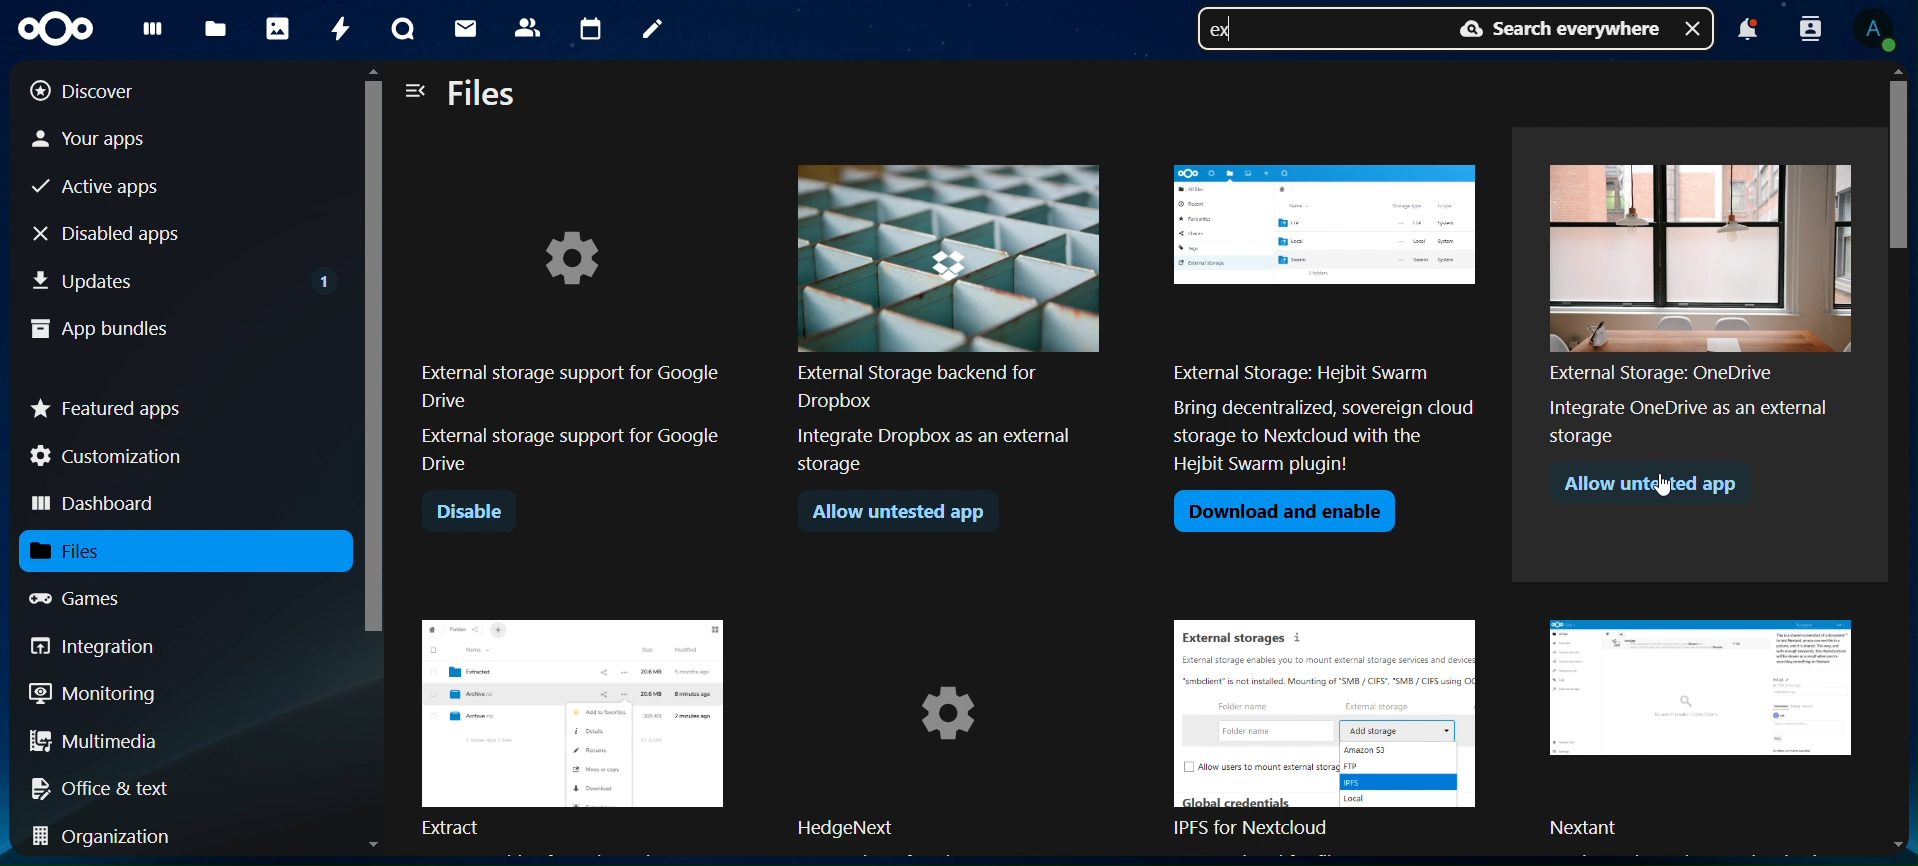  Describe the element at coordinates (108, 404) in the screenshot. I see `featured apps` at that location.